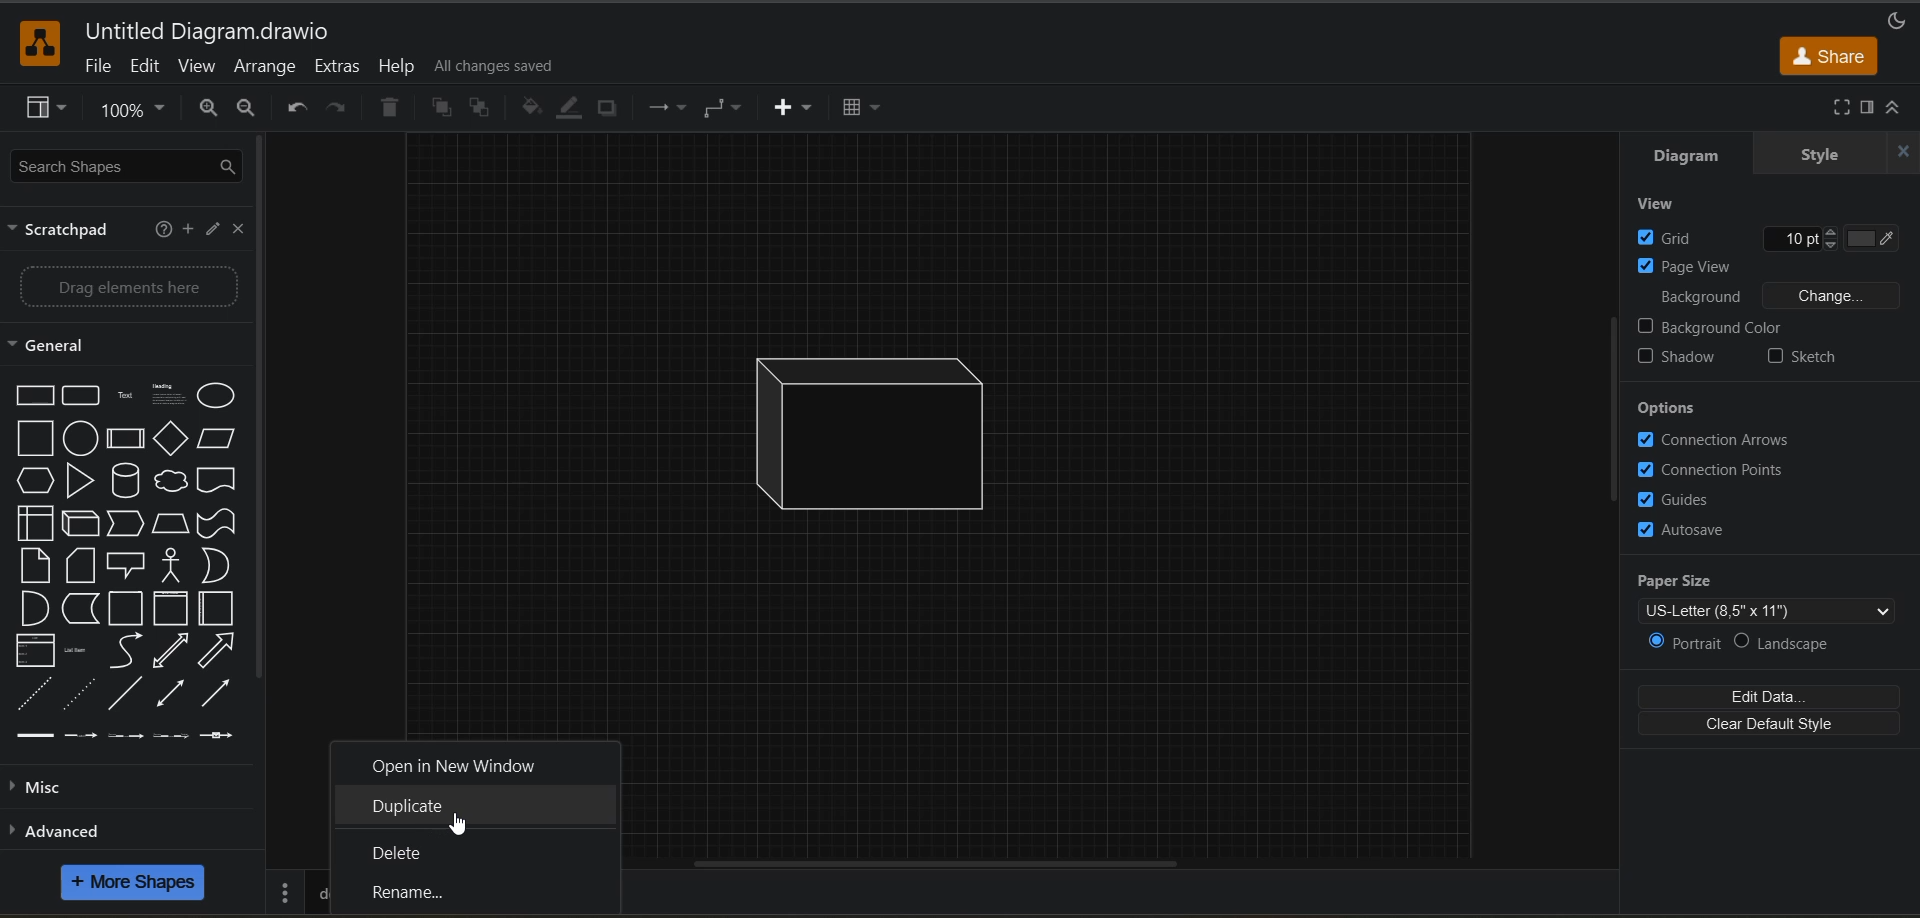 This screenshot has height=918, width=1920. I want to click on open in new window, so click(457, 763).